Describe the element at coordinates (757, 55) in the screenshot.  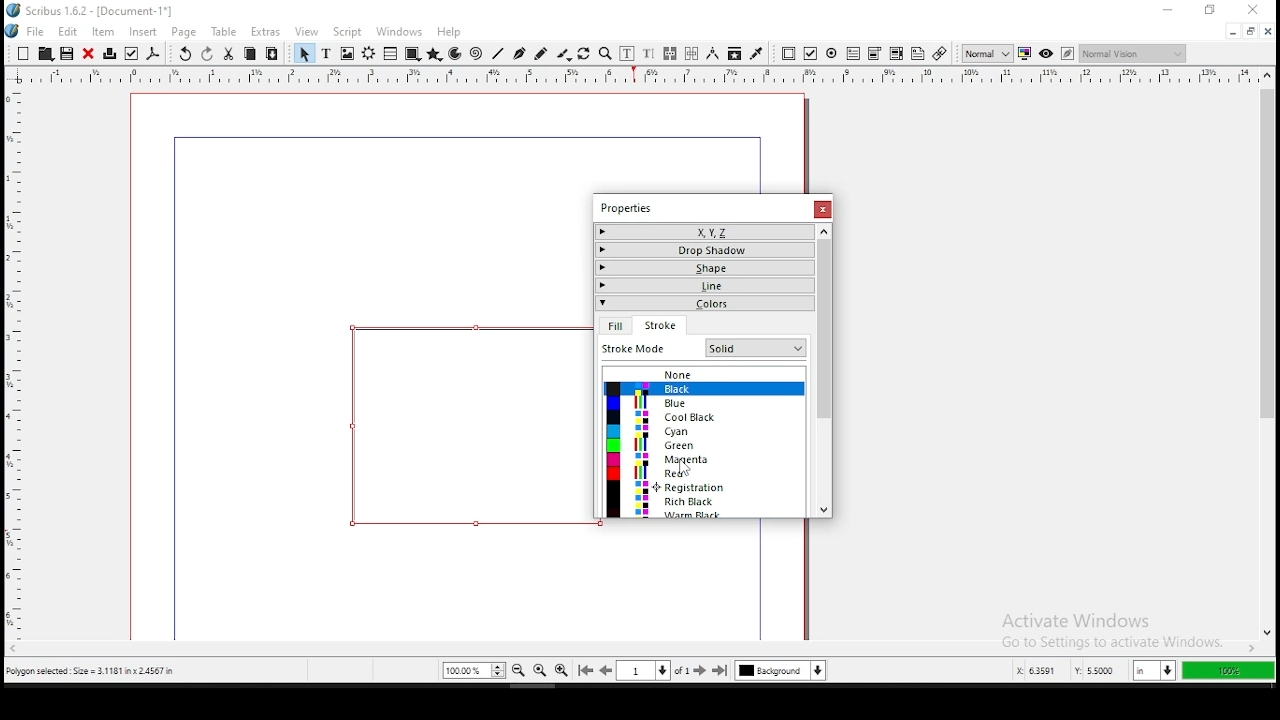
I see `eyedropper` at that location.